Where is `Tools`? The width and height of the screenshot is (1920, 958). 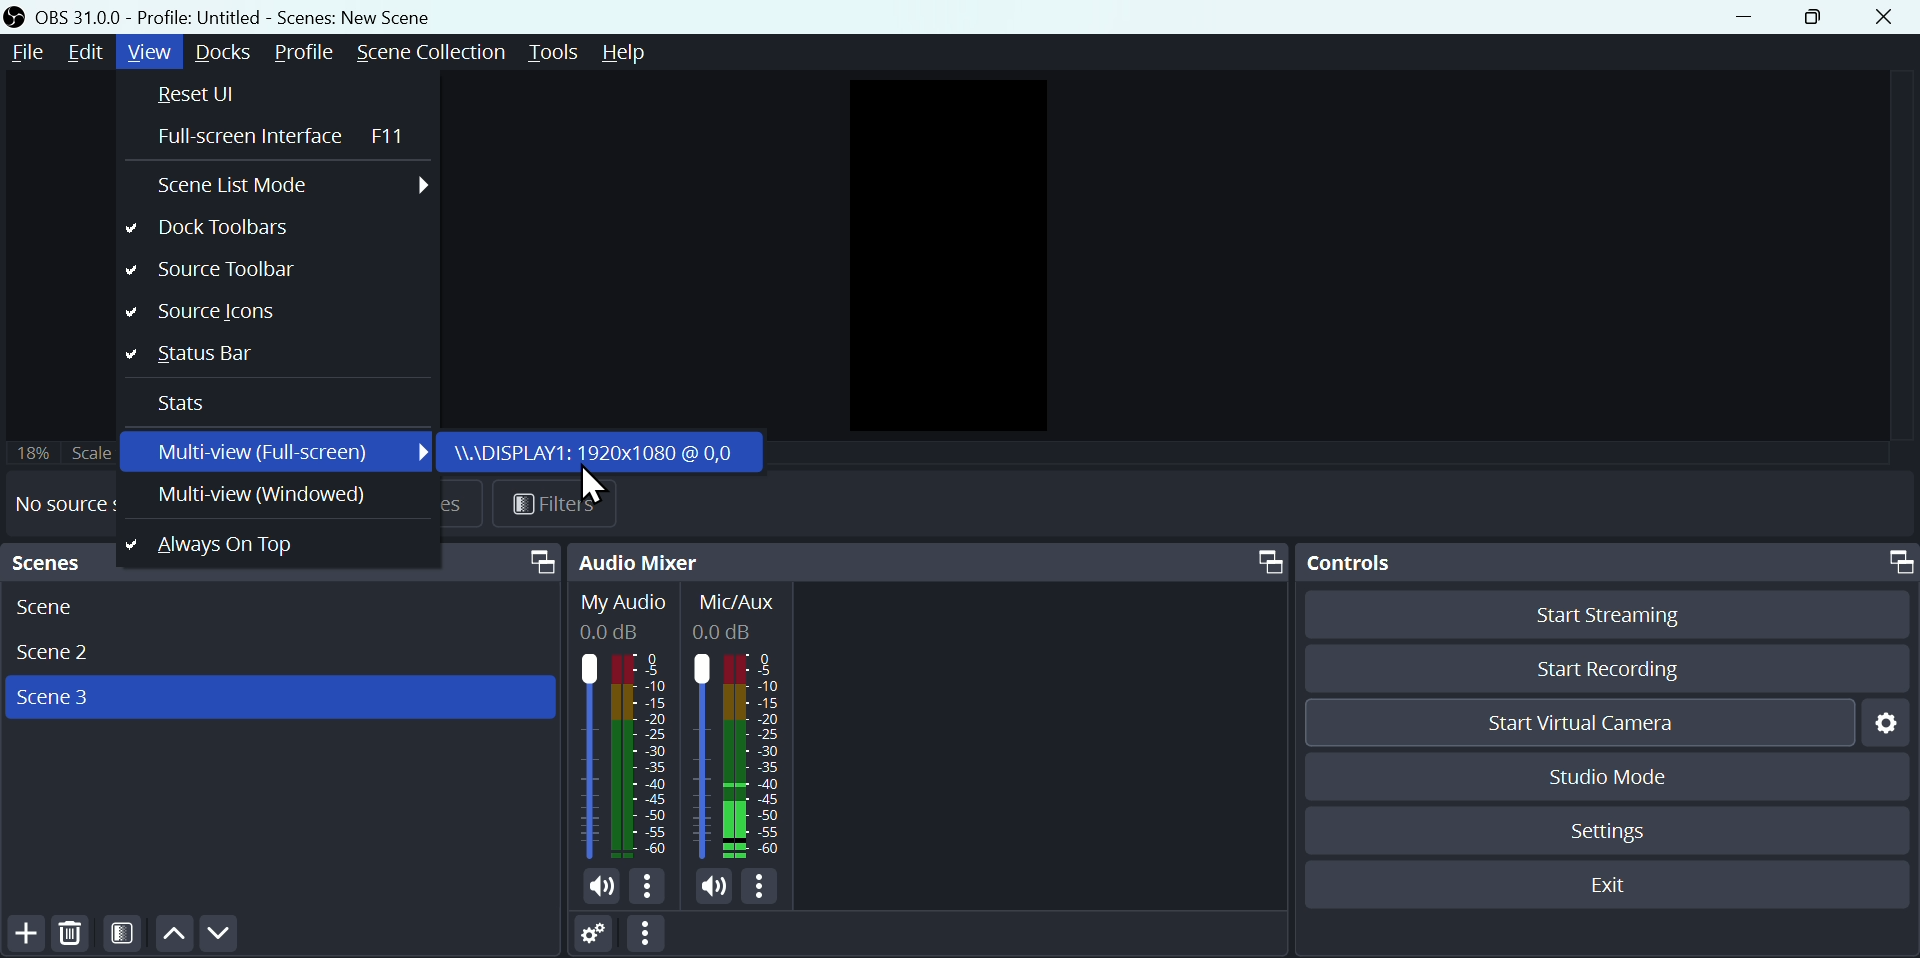 Tools is located at coordinates (553, 51).